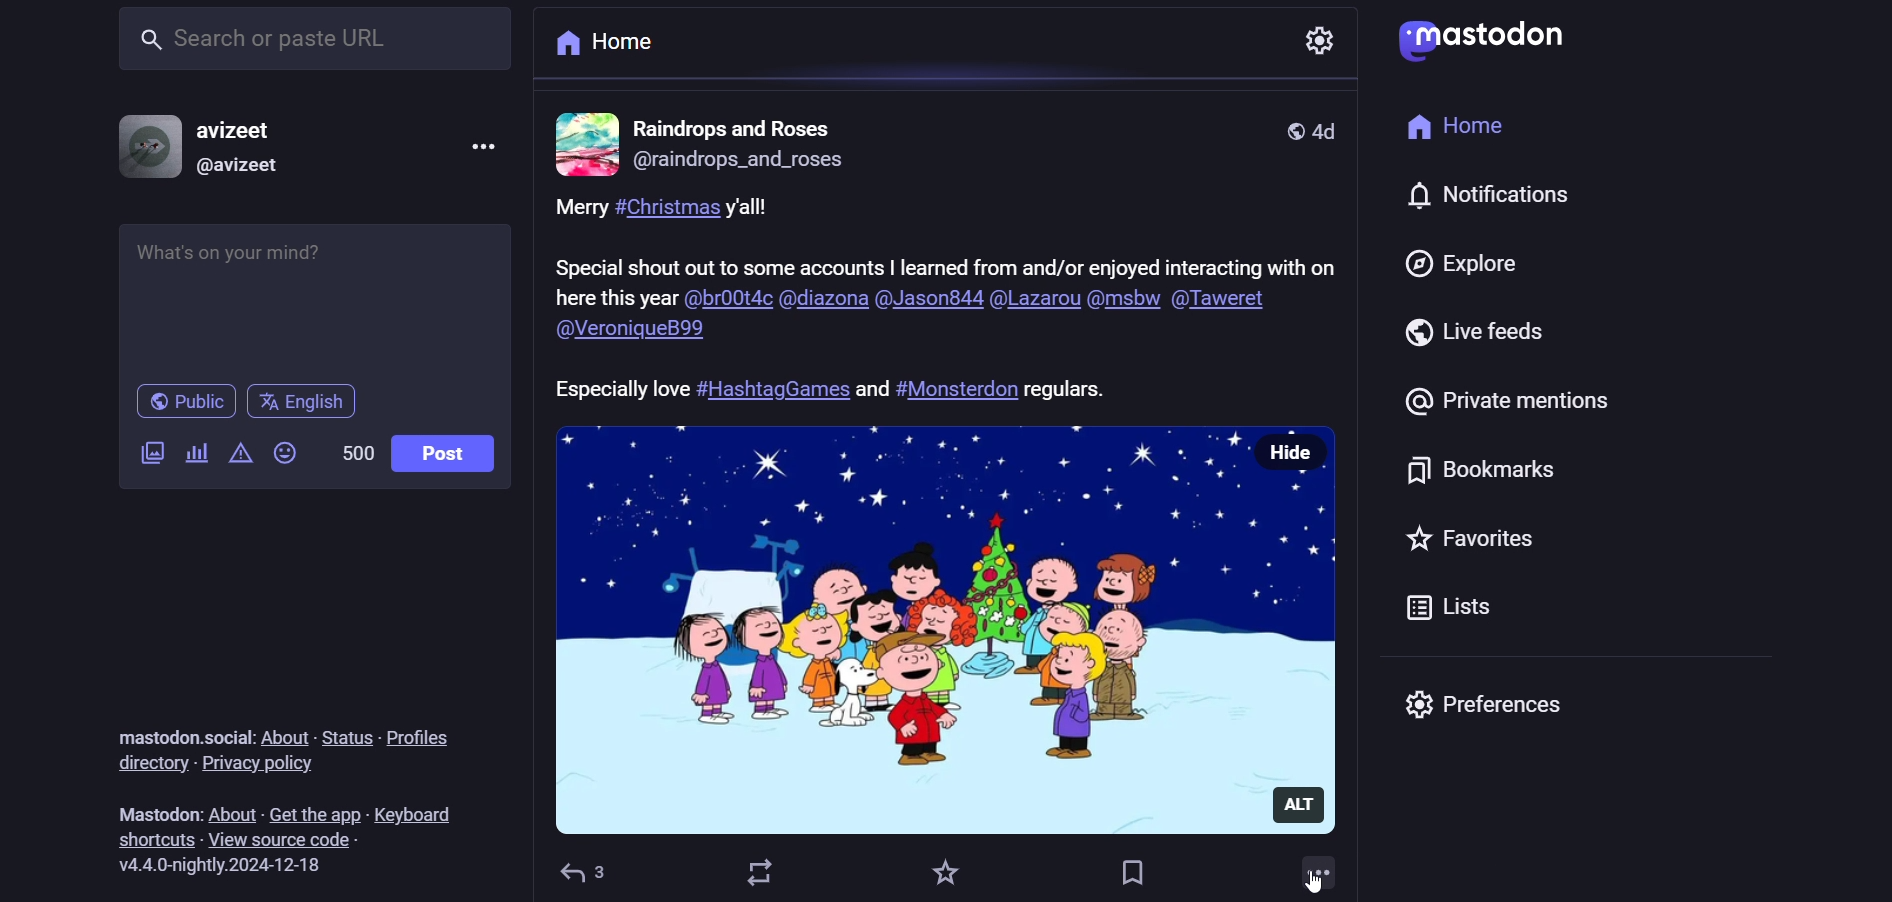 The image size is (1892, 902). Describe the element at coordinates (633, 329) in the screenshot. I see `@veroniqueB99` at that location.